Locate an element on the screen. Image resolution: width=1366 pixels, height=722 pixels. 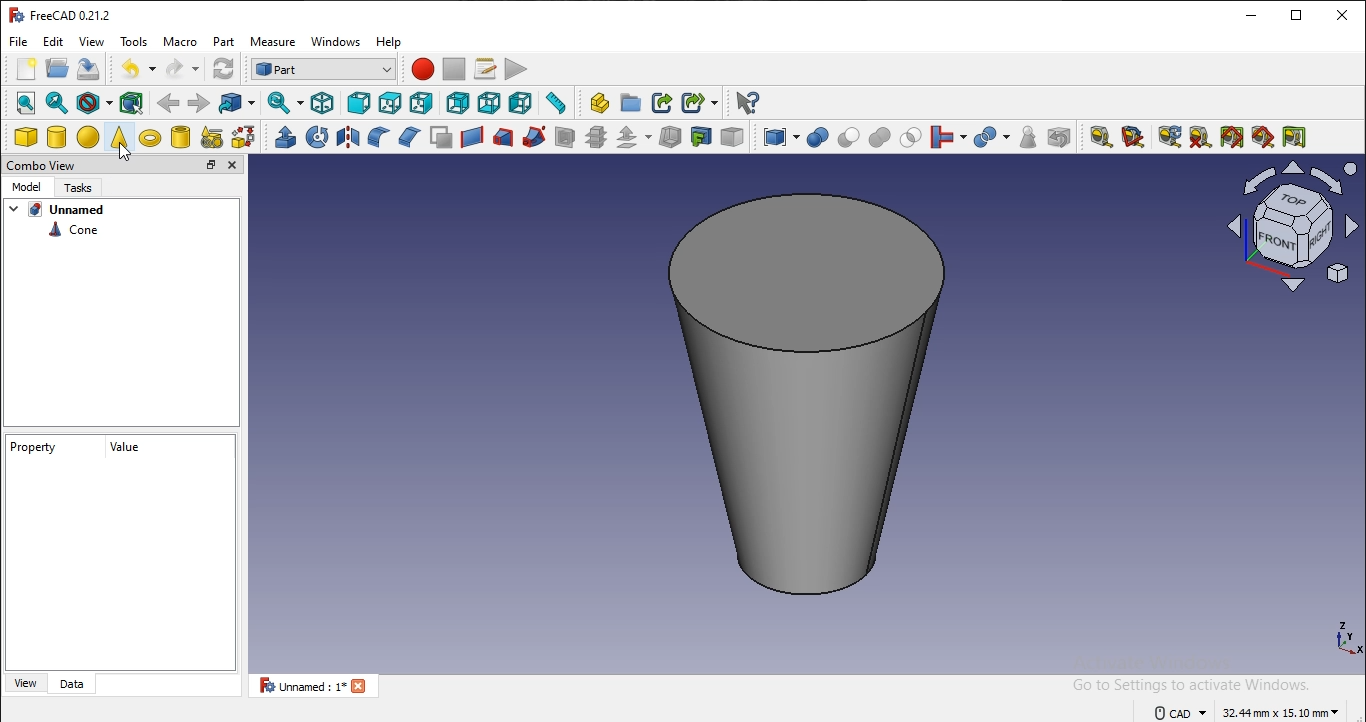
cone is located at coordinates (803, 401).